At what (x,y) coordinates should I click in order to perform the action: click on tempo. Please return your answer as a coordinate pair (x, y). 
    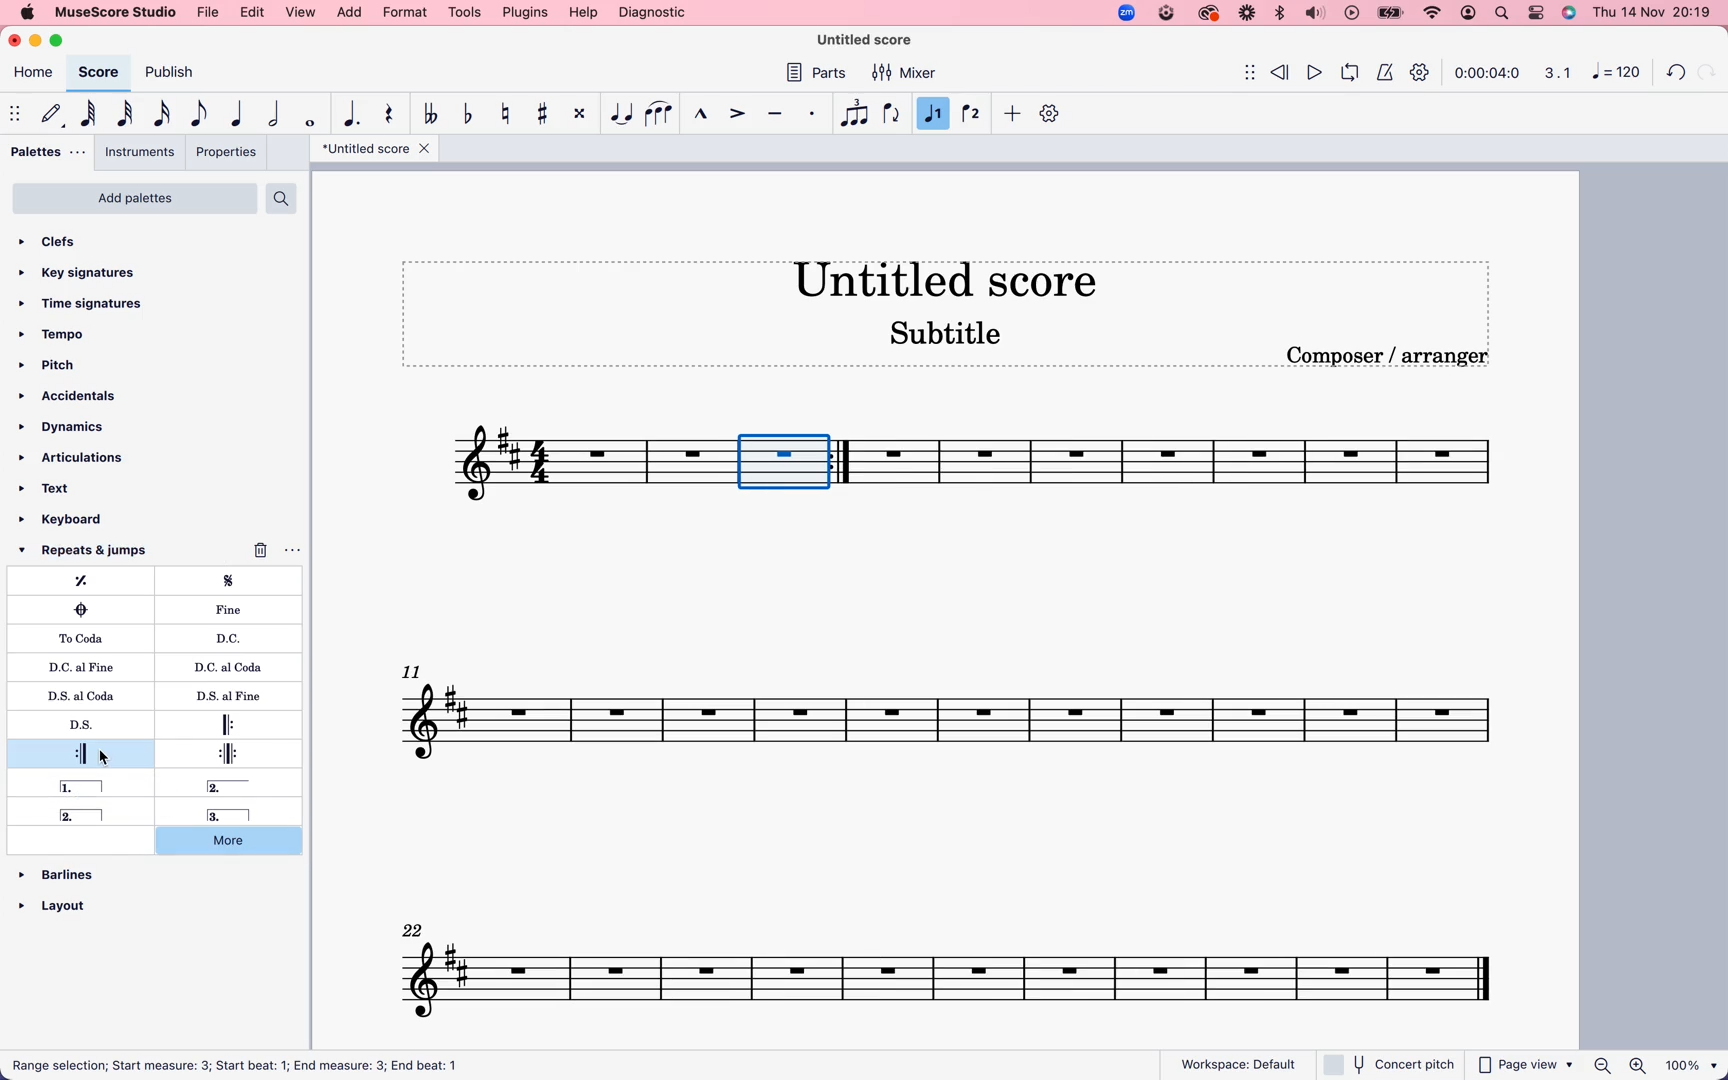
    Looking at the image, I should click on (64, 335).